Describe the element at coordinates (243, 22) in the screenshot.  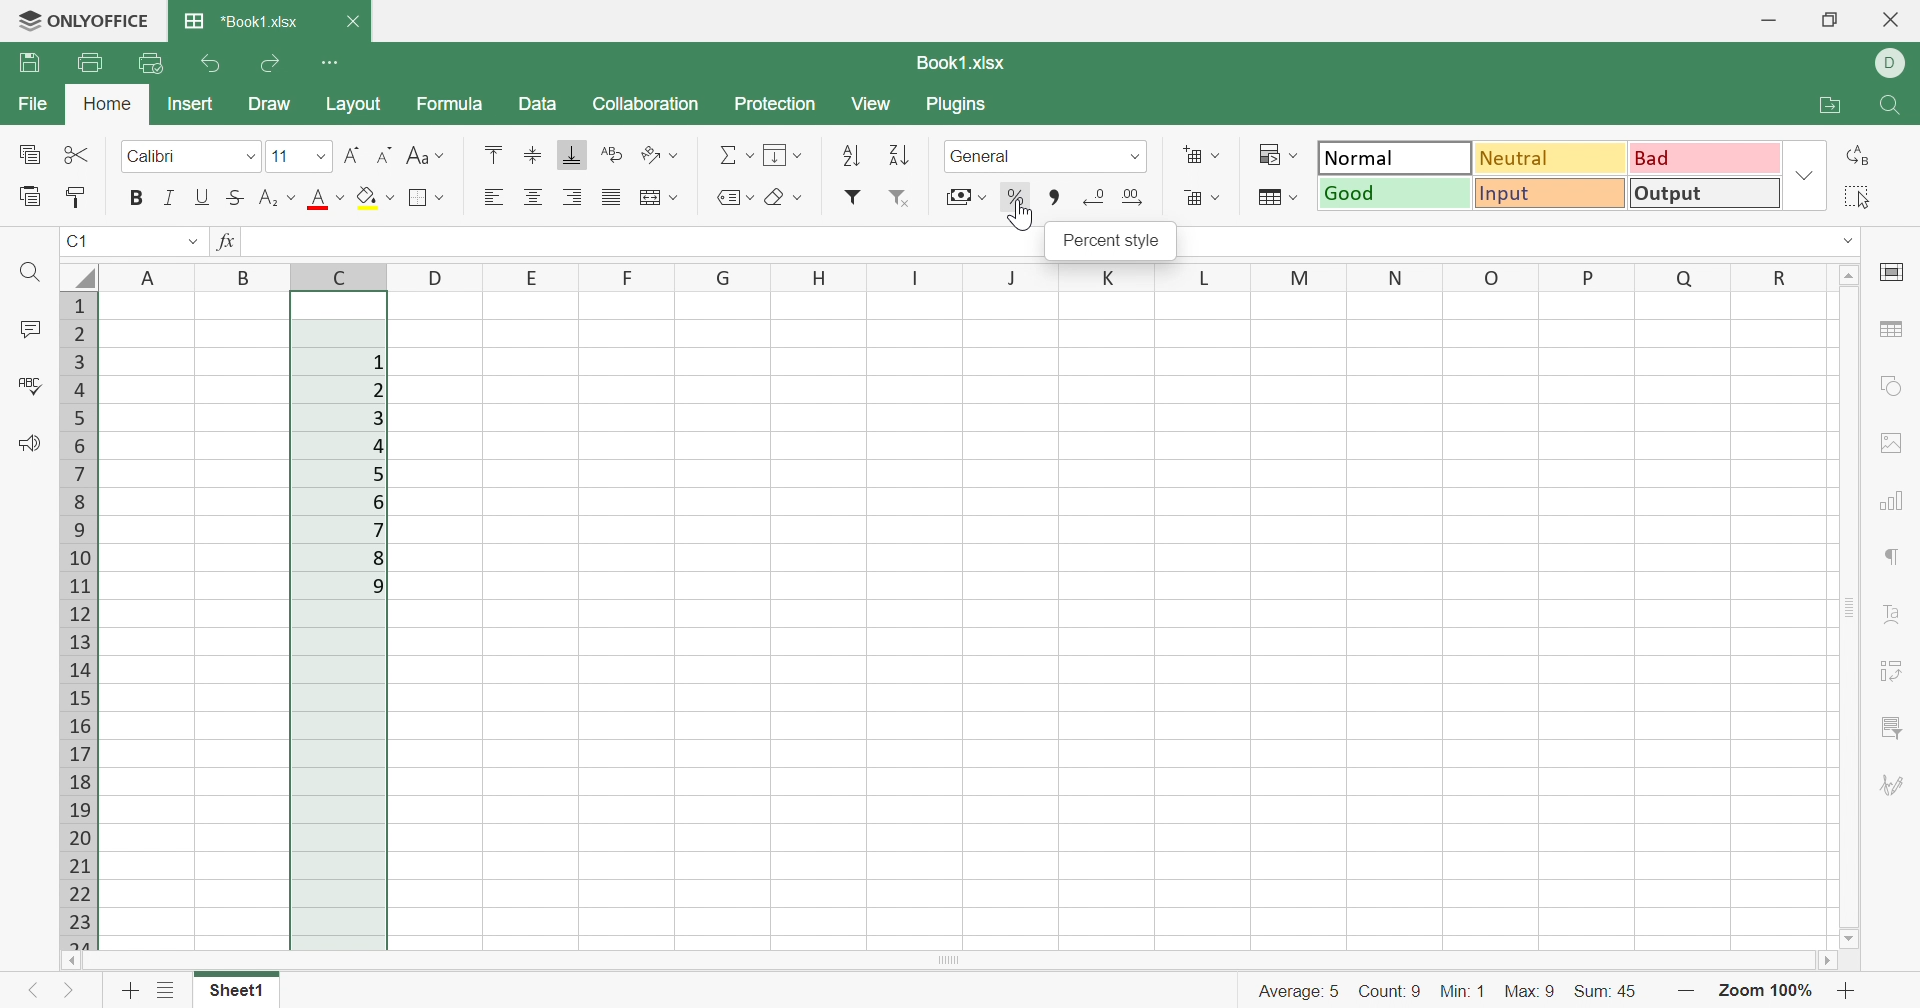
I see `*Book1.xlsx` at that location.